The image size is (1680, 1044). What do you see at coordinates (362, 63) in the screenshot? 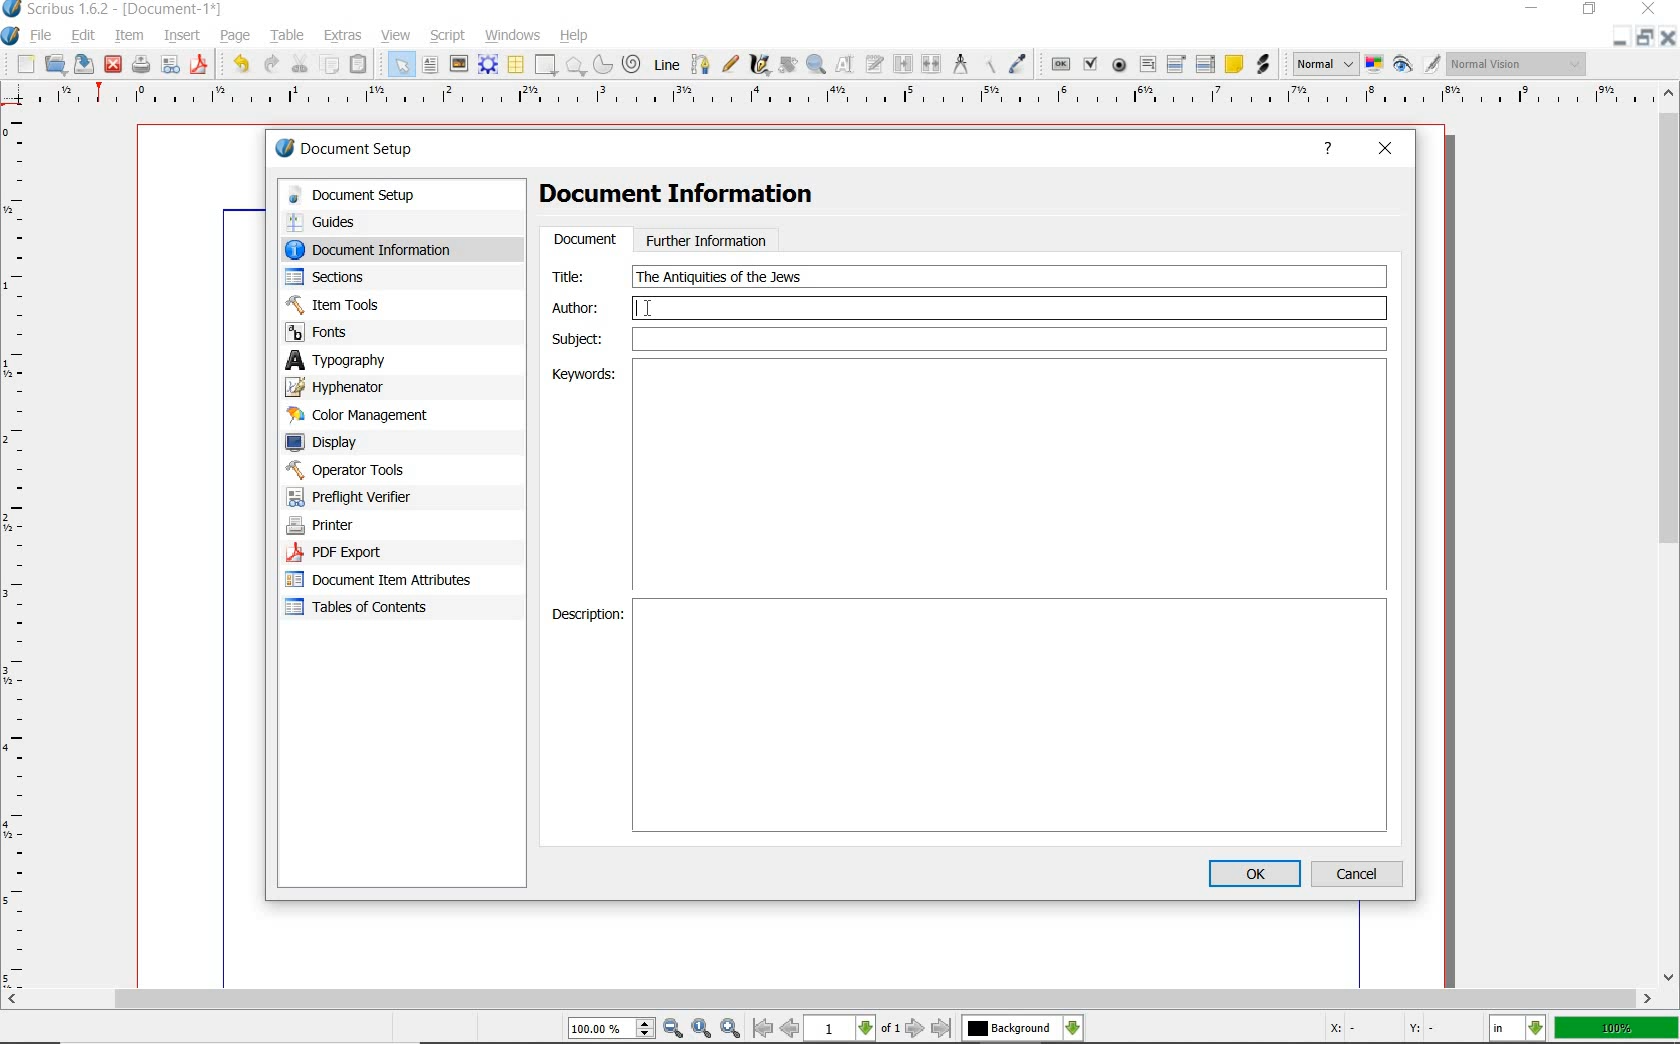
I see `paste` at bounding box center [362, 63].